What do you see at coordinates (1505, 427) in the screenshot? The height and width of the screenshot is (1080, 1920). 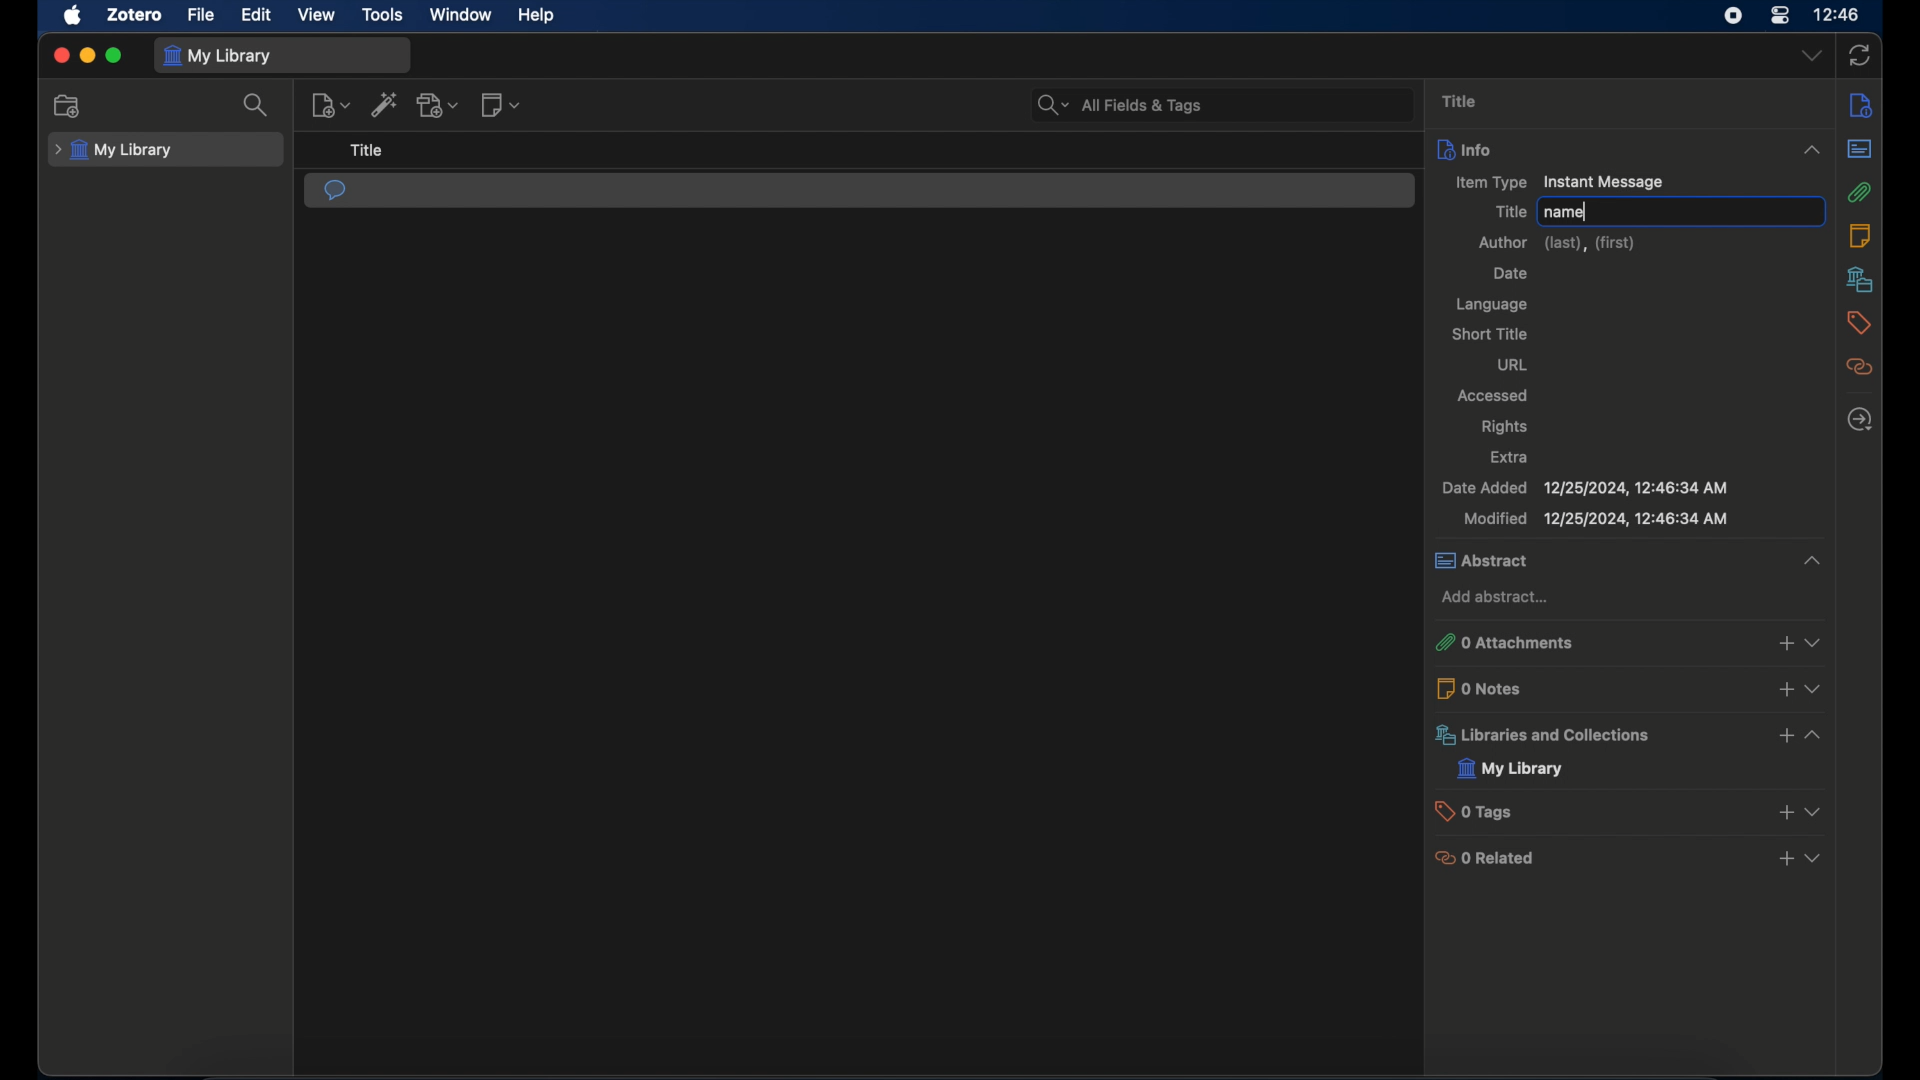 I see `rights` at bounding box center [1505, 427].